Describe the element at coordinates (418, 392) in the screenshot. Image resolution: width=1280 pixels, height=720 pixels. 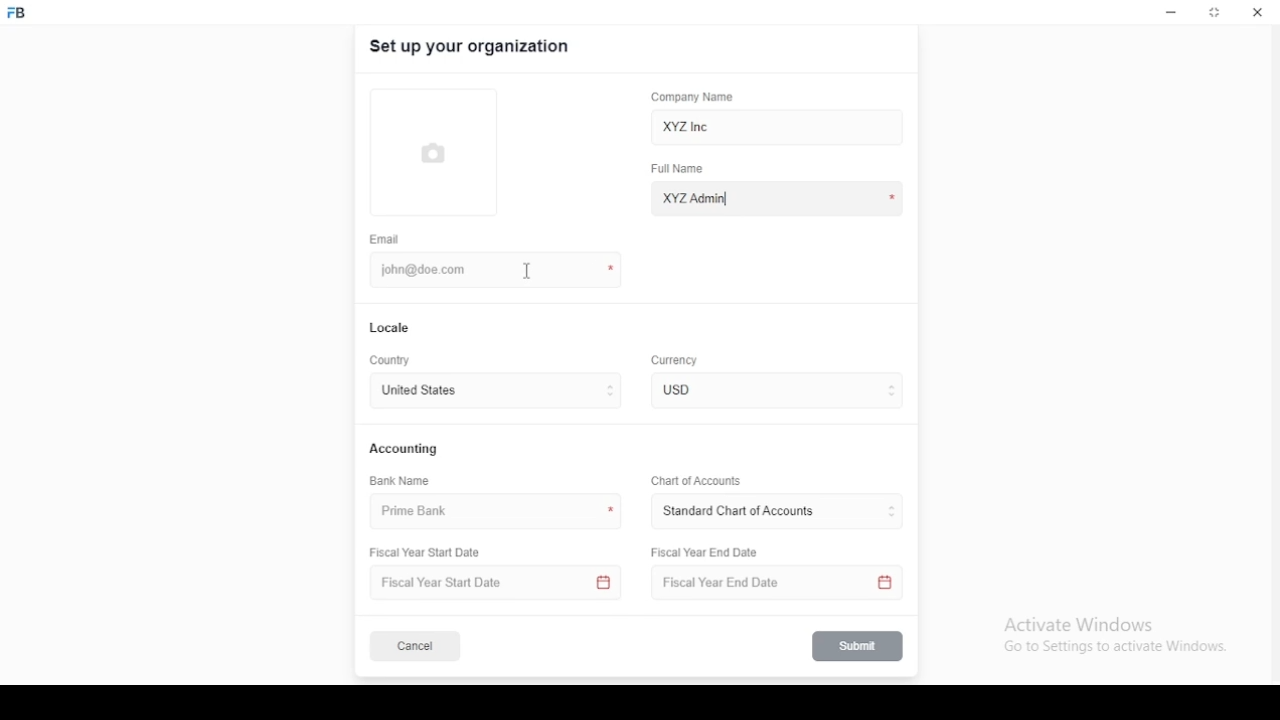
I see `united states` at that location.